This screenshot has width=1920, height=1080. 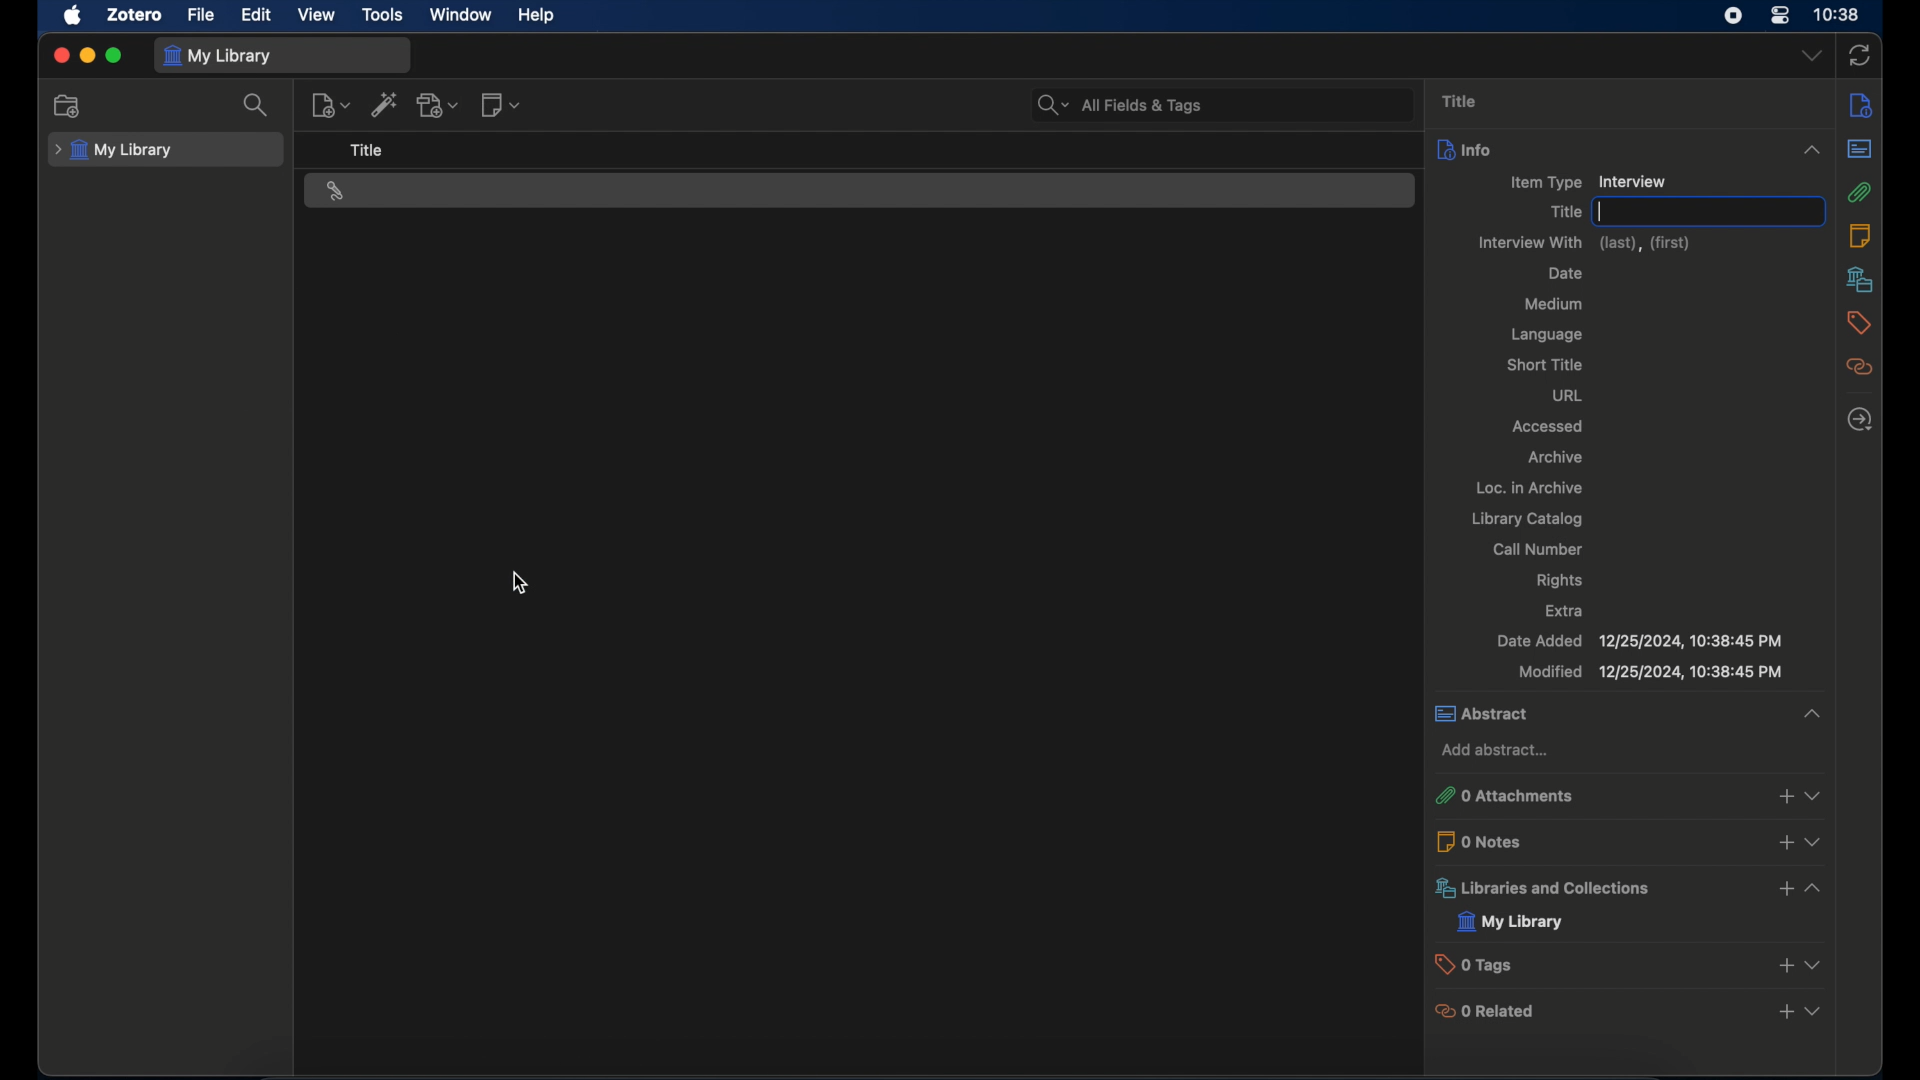 I want to click on view, so click(x=317, y=15).